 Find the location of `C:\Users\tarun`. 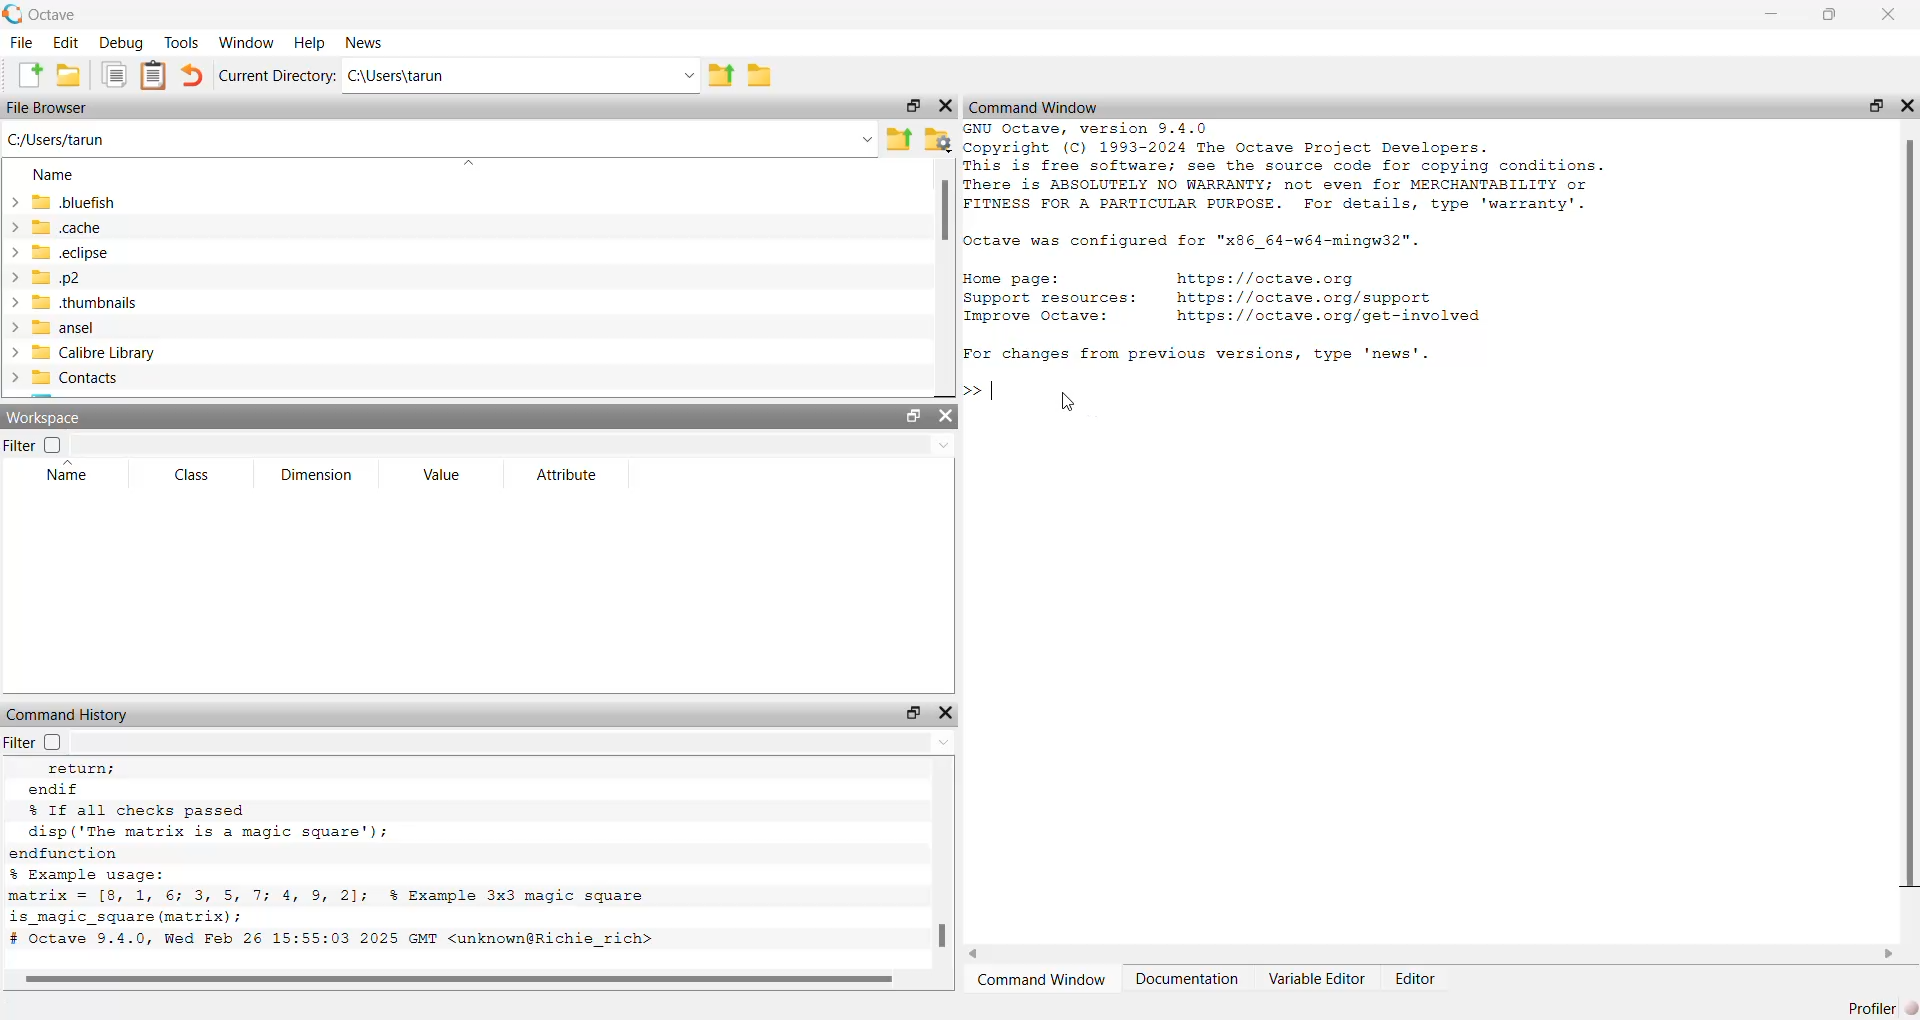

C:\Users\tarun is located at coordinates (58, 139).